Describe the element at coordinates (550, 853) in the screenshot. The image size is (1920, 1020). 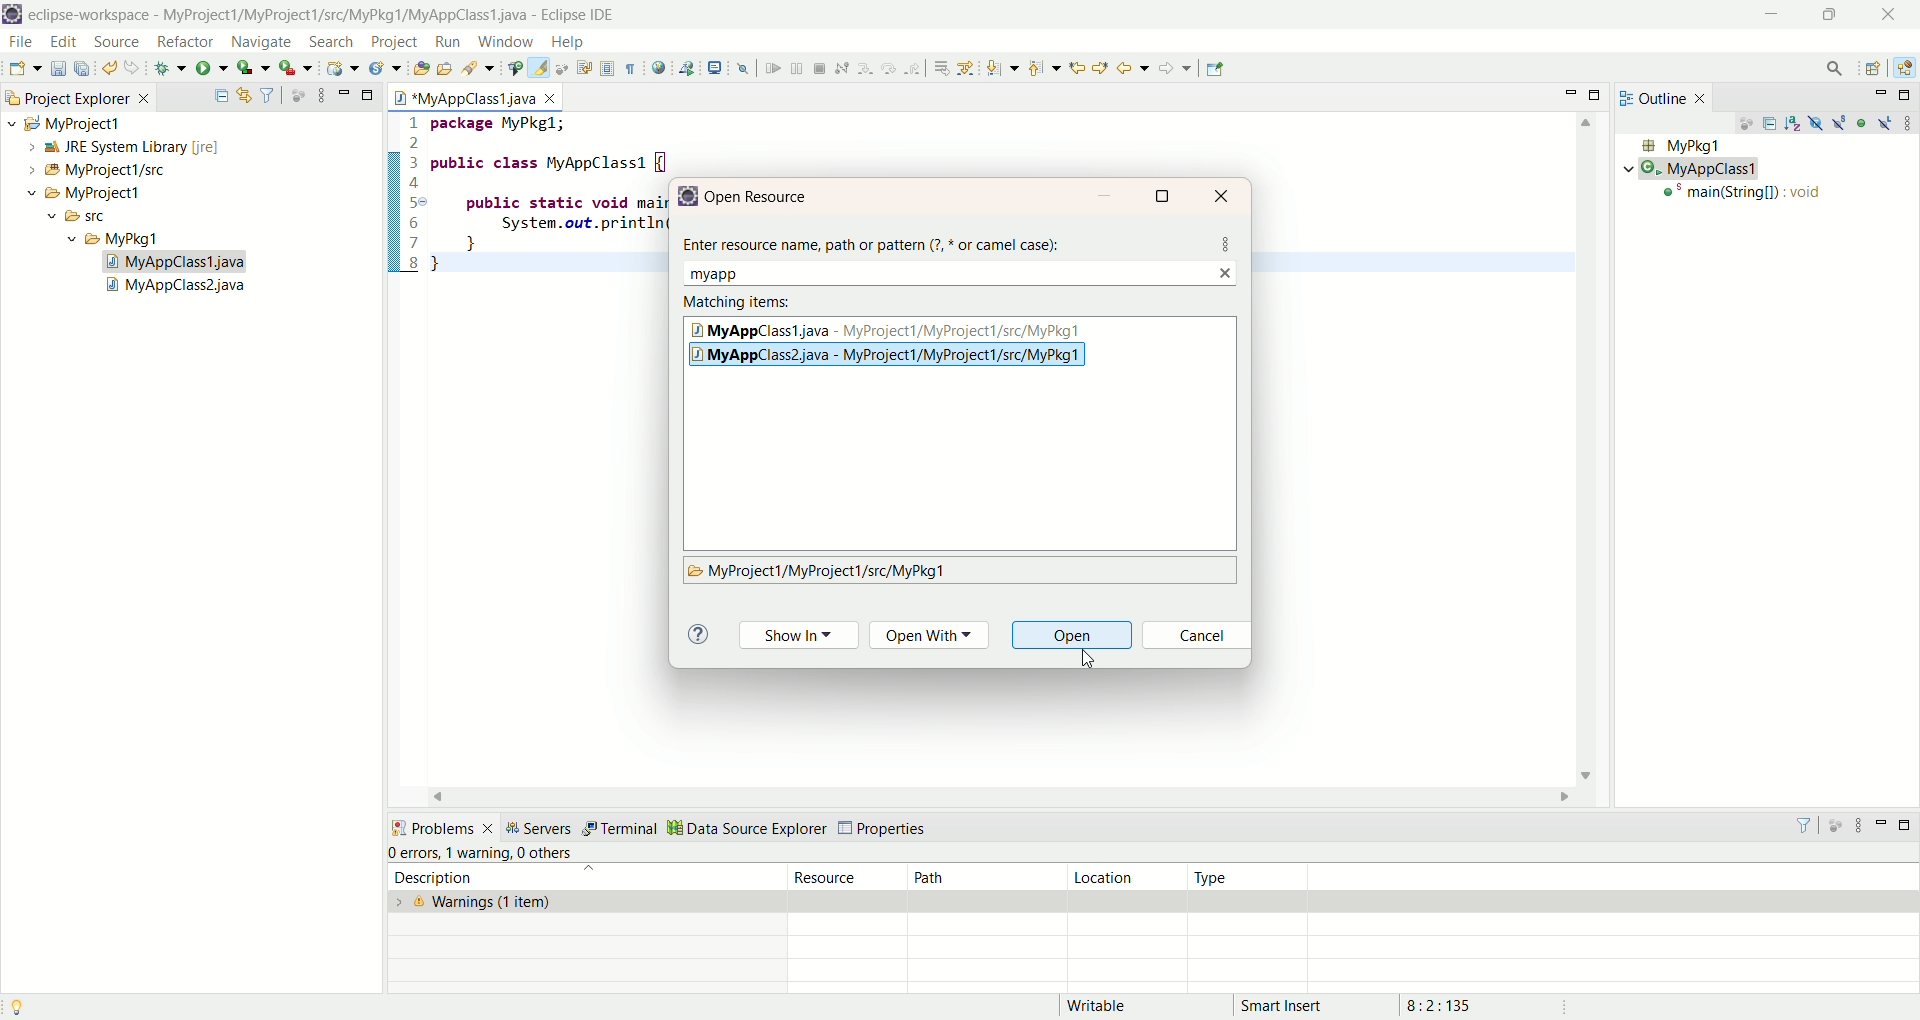
I see `others` at that location.